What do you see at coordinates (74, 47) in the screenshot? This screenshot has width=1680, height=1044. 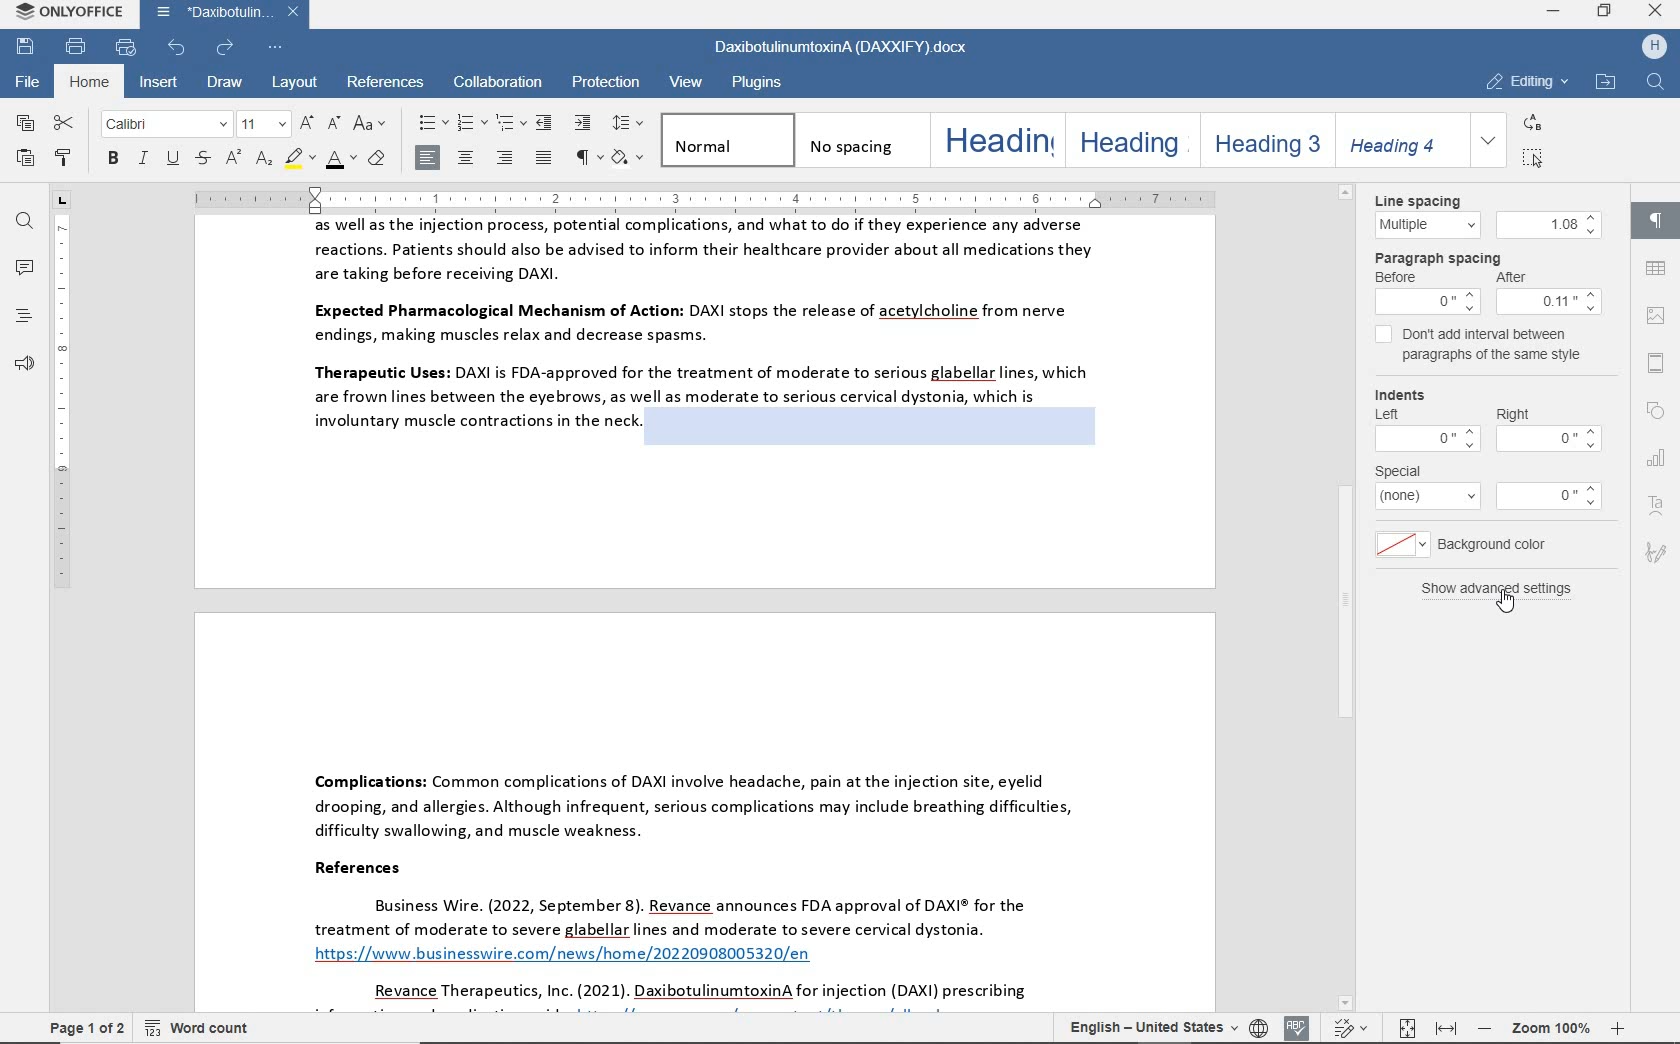 I see `print` at bounding box center [74, 47].